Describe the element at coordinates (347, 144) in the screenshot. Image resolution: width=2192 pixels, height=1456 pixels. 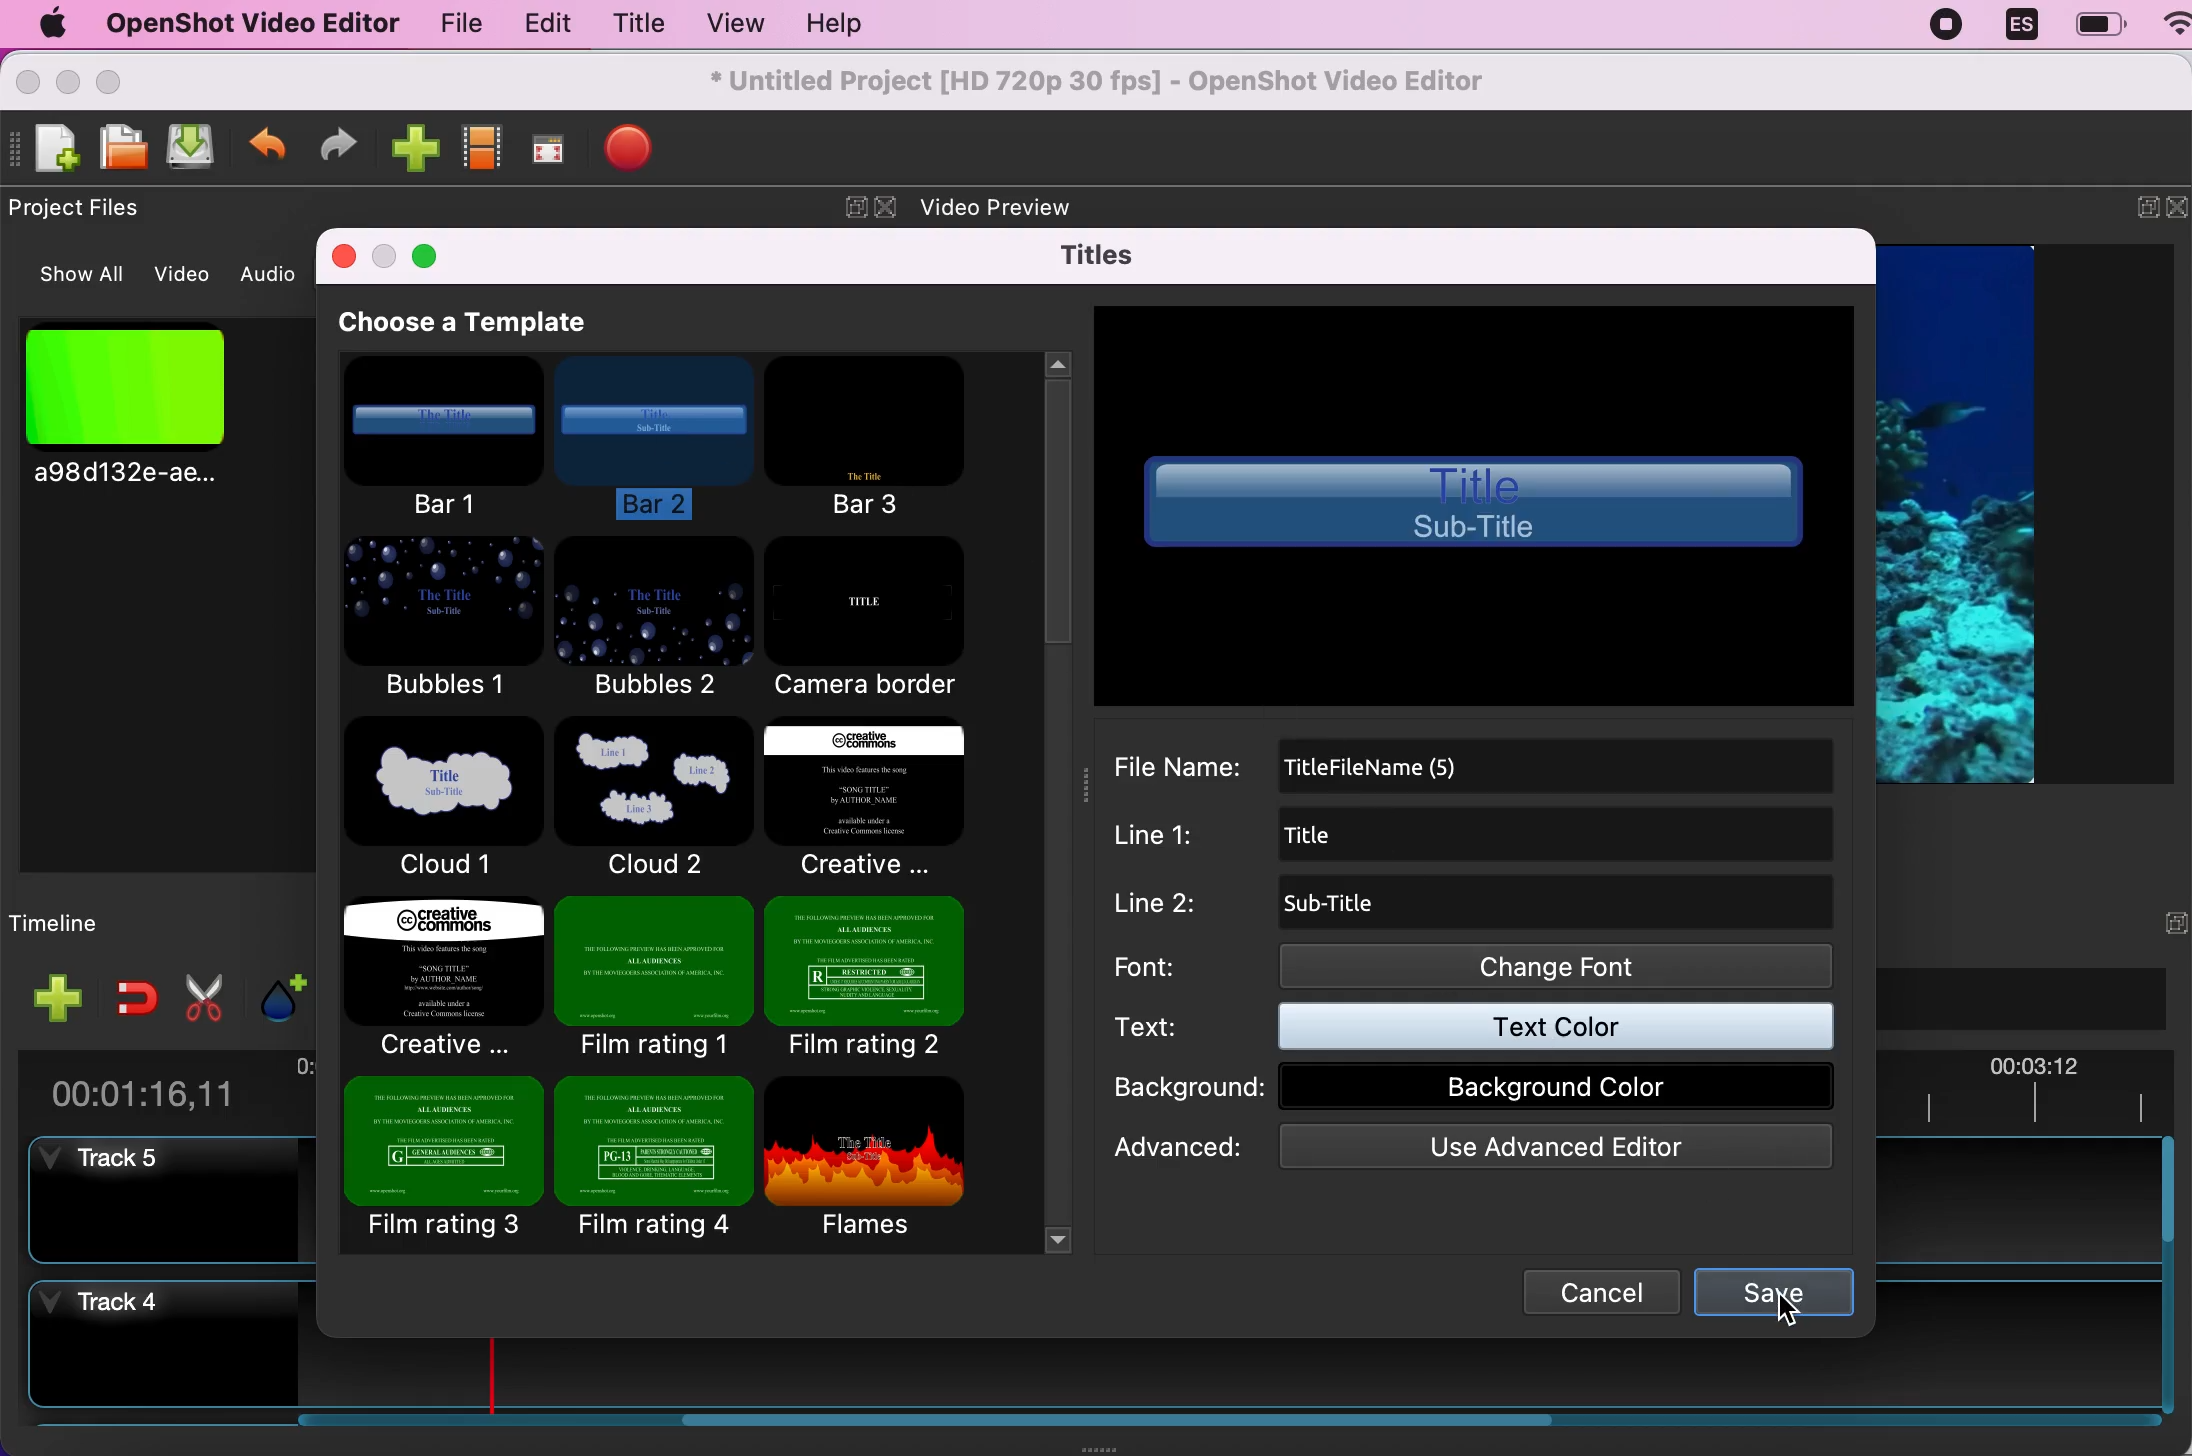
I see `redo` at that location.